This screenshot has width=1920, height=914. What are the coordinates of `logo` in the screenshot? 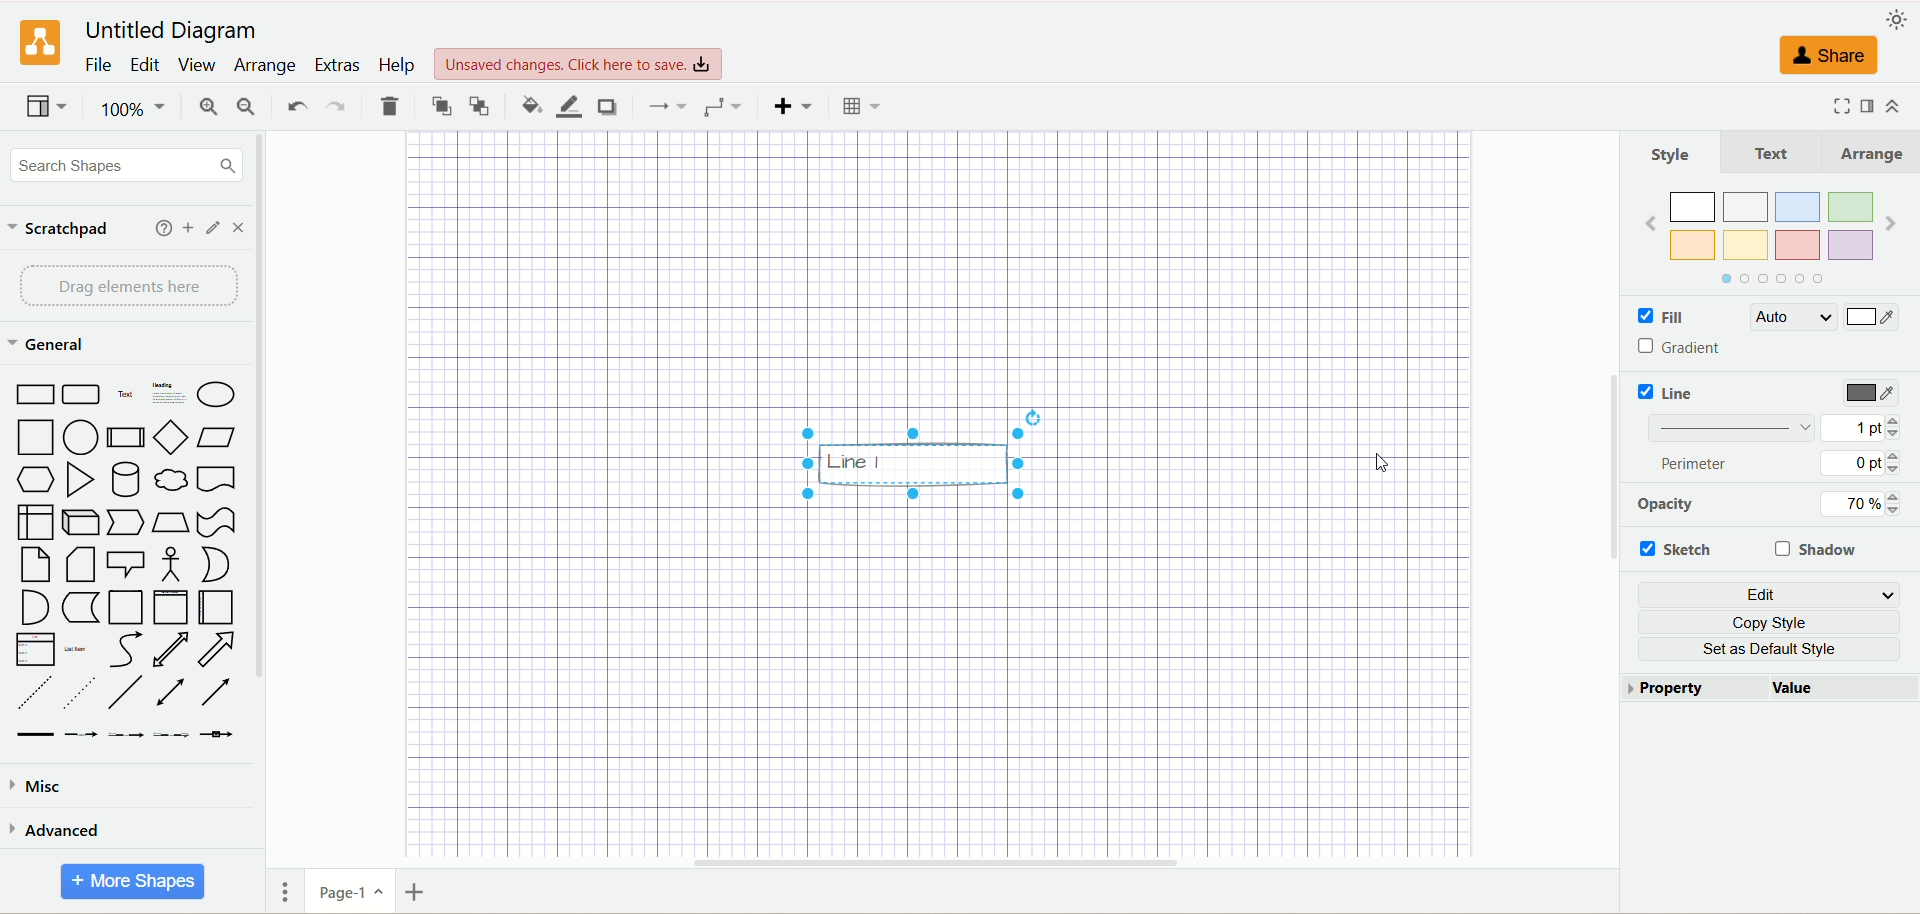 It's located at (38, 43).